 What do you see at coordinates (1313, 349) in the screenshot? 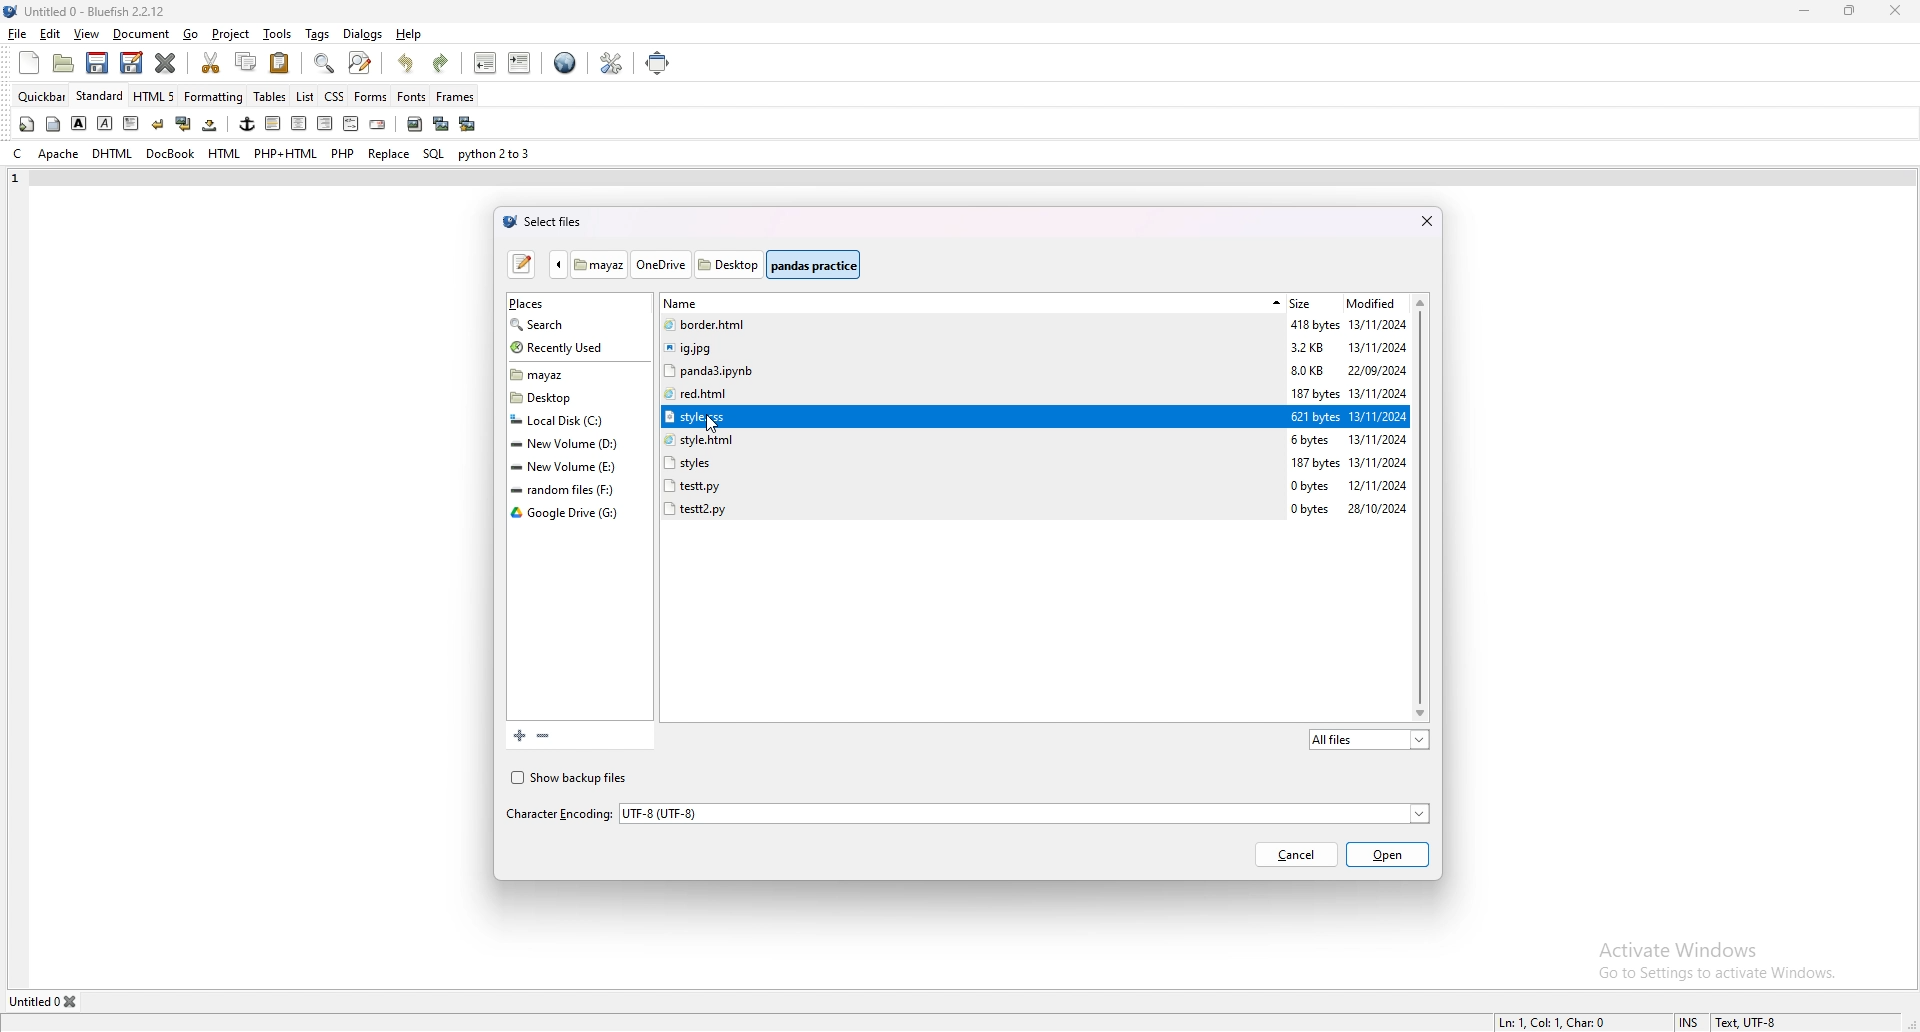
I see `3.2KB` at bounding box center [1313, 349].